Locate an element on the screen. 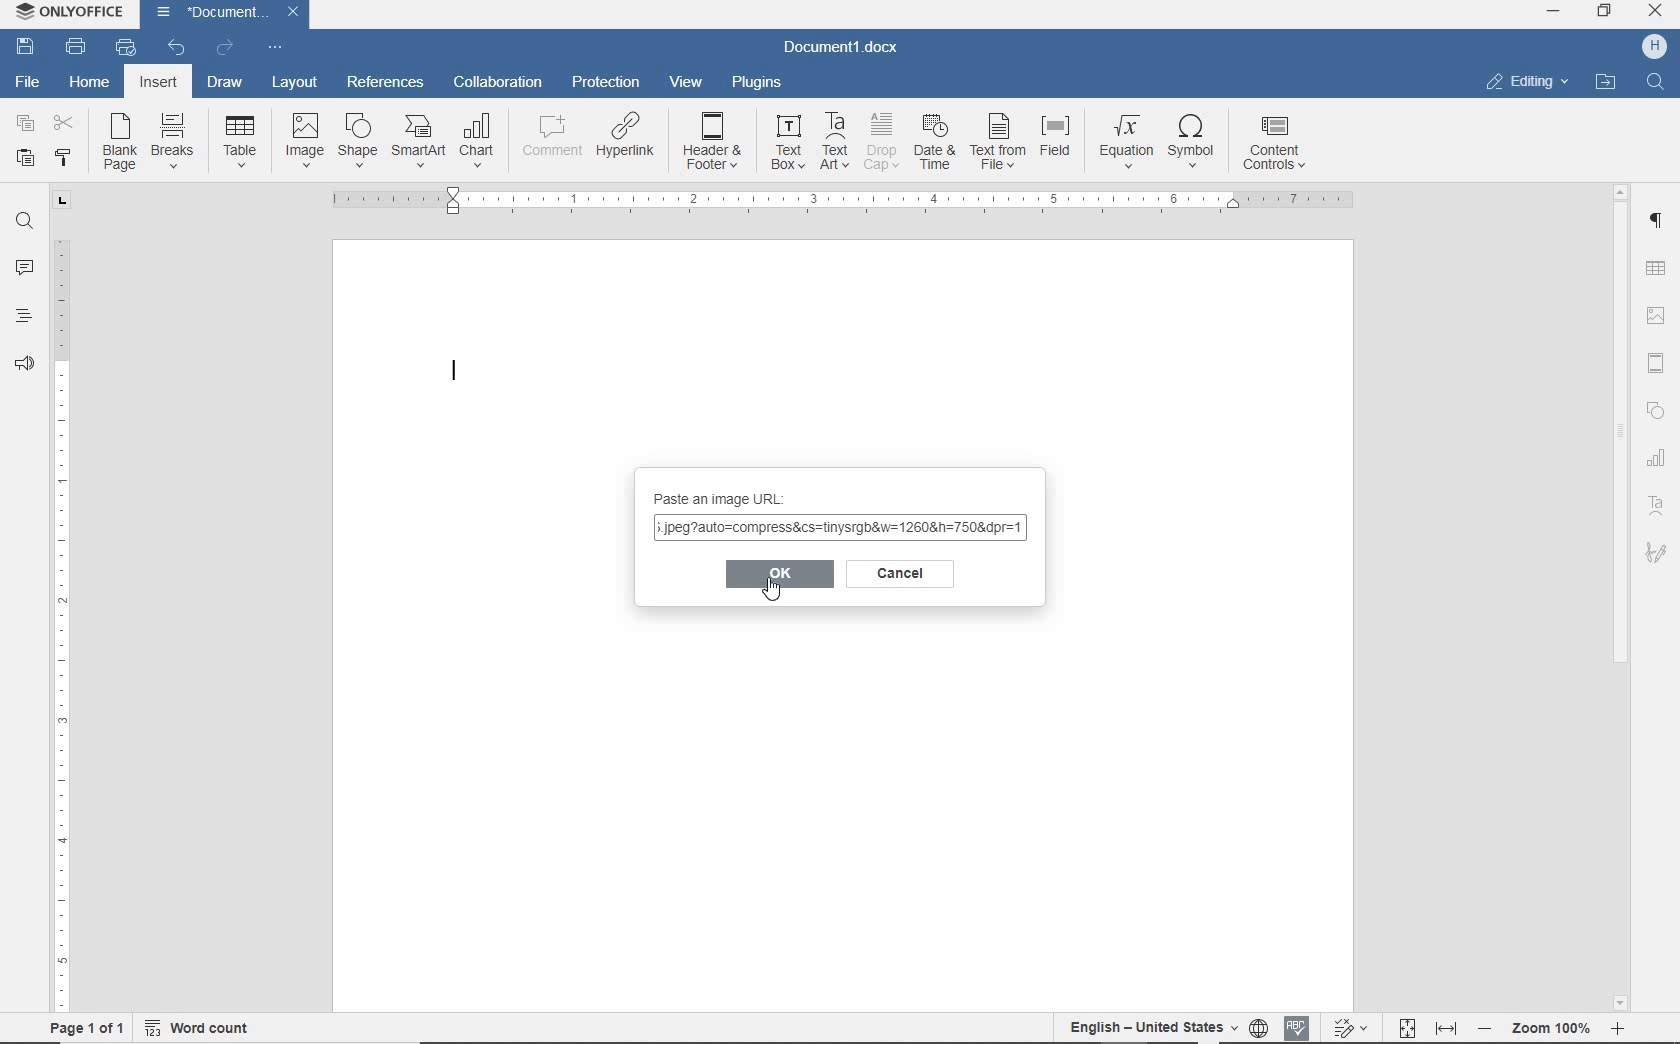 The width and height of the screenshot is (1680, 1044). page 1of 1 is located at coordinates (89, 1029).